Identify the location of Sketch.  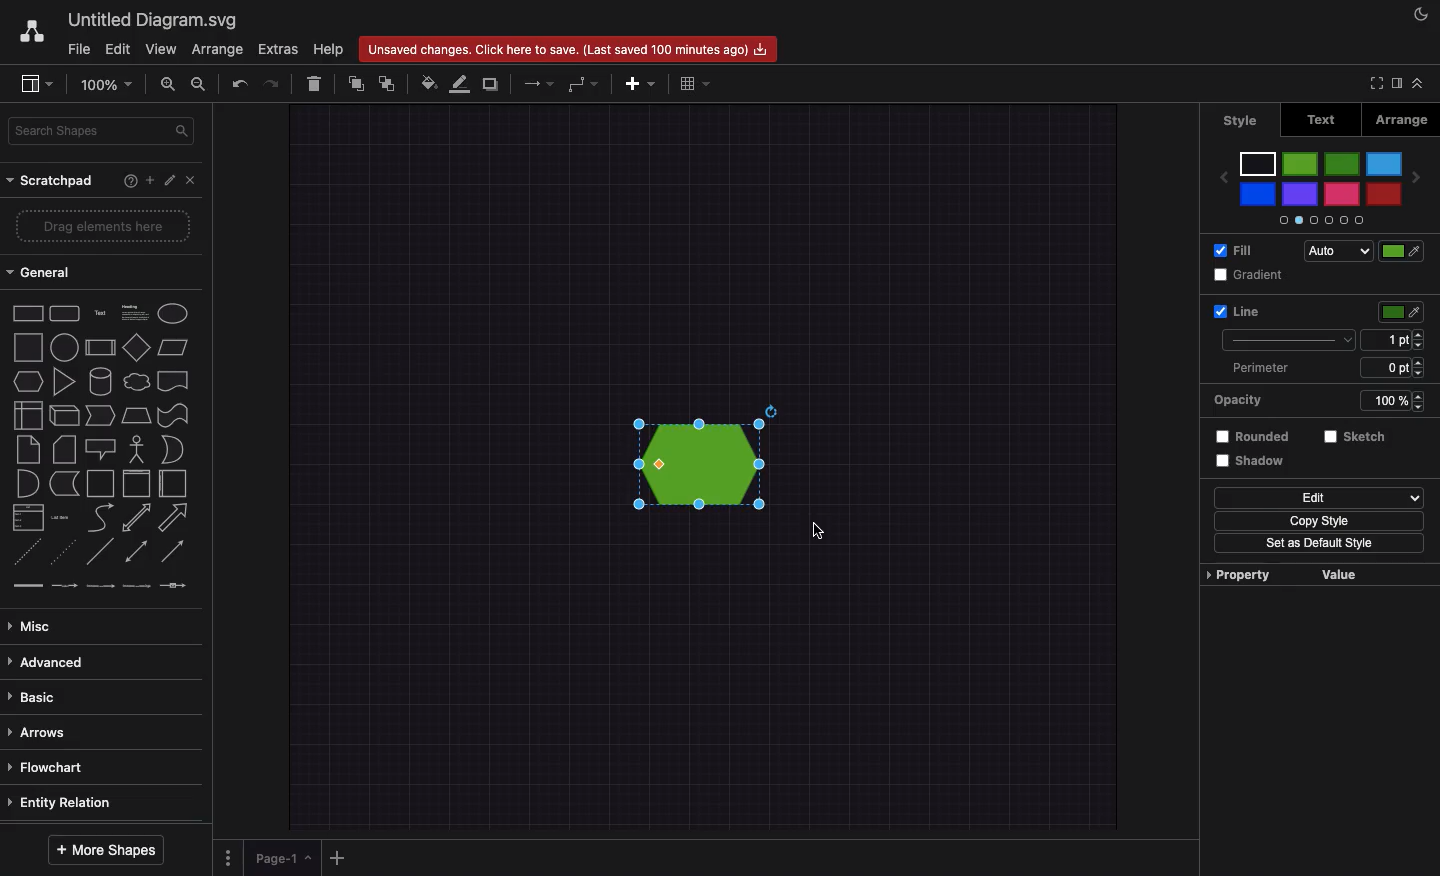
(1360, 437).